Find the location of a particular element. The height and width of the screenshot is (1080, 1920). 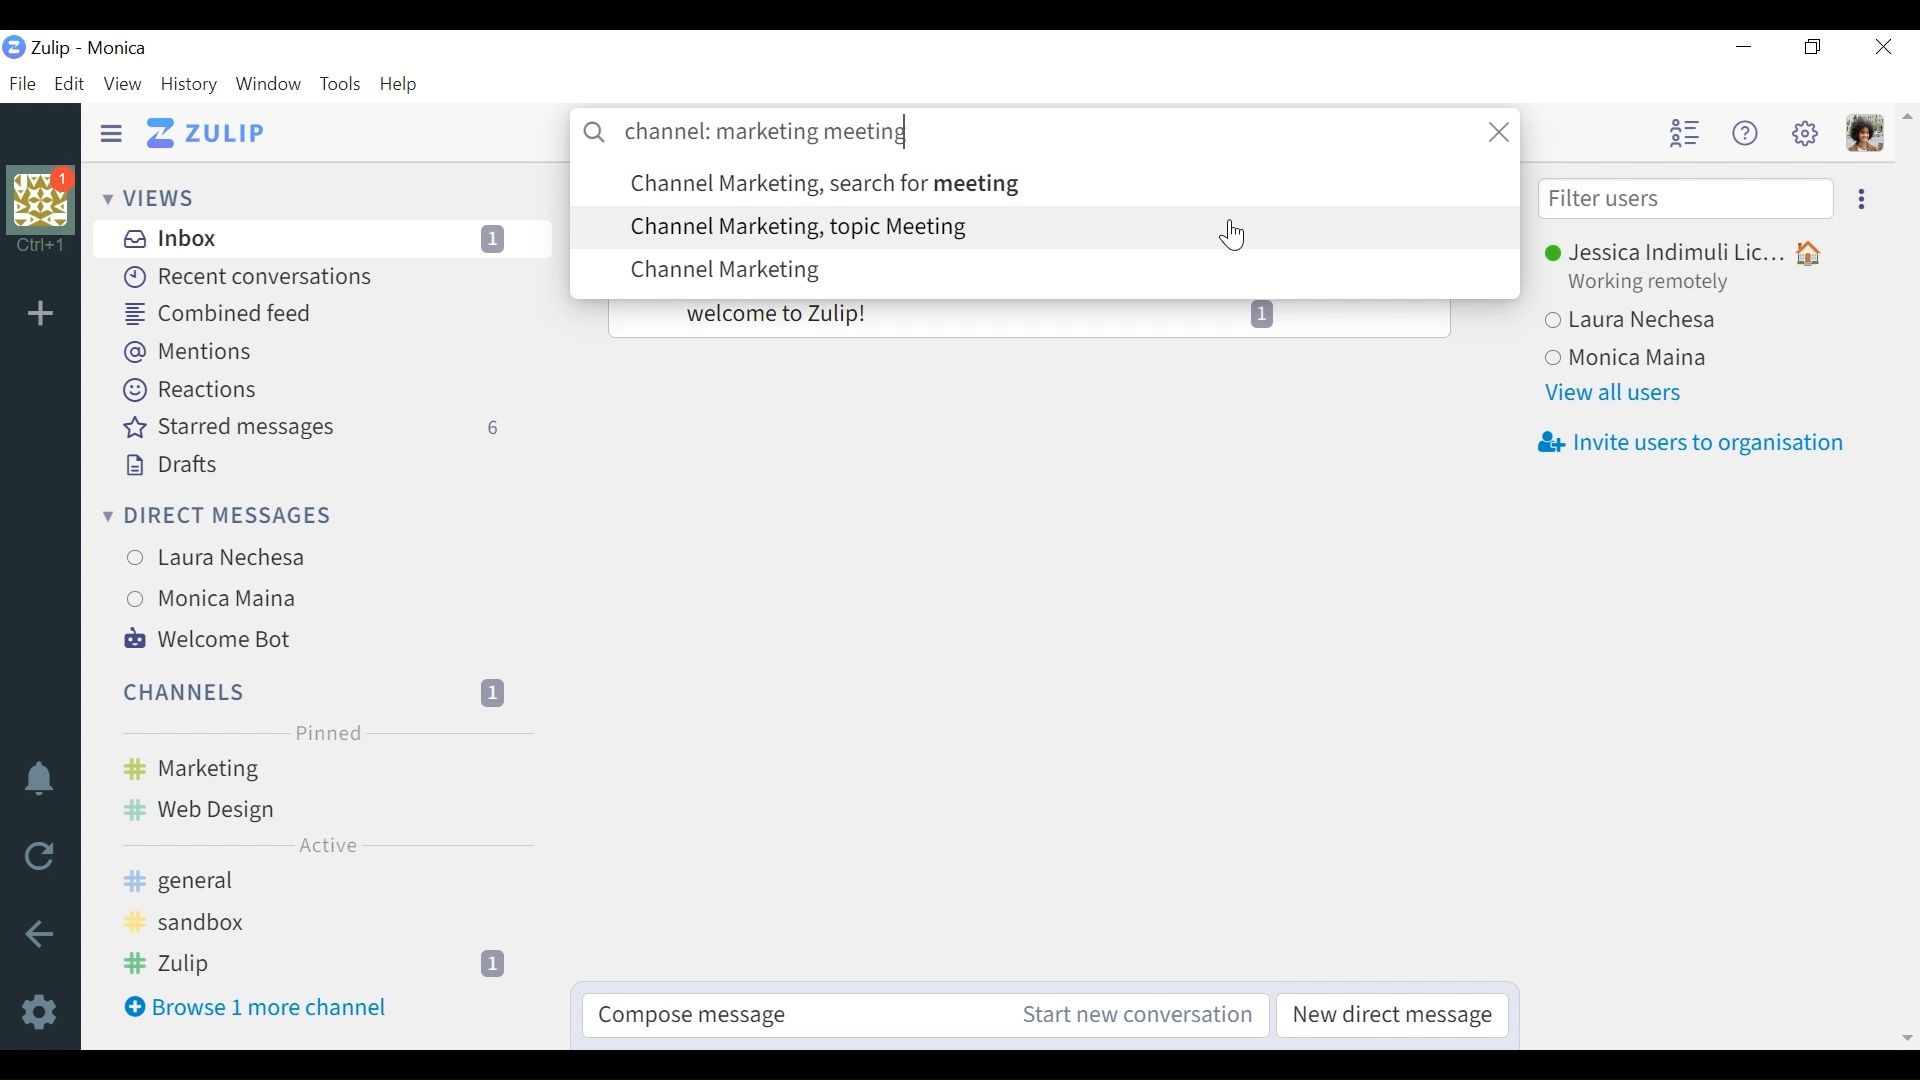

organisation logo is located at coordinates (14, 48).